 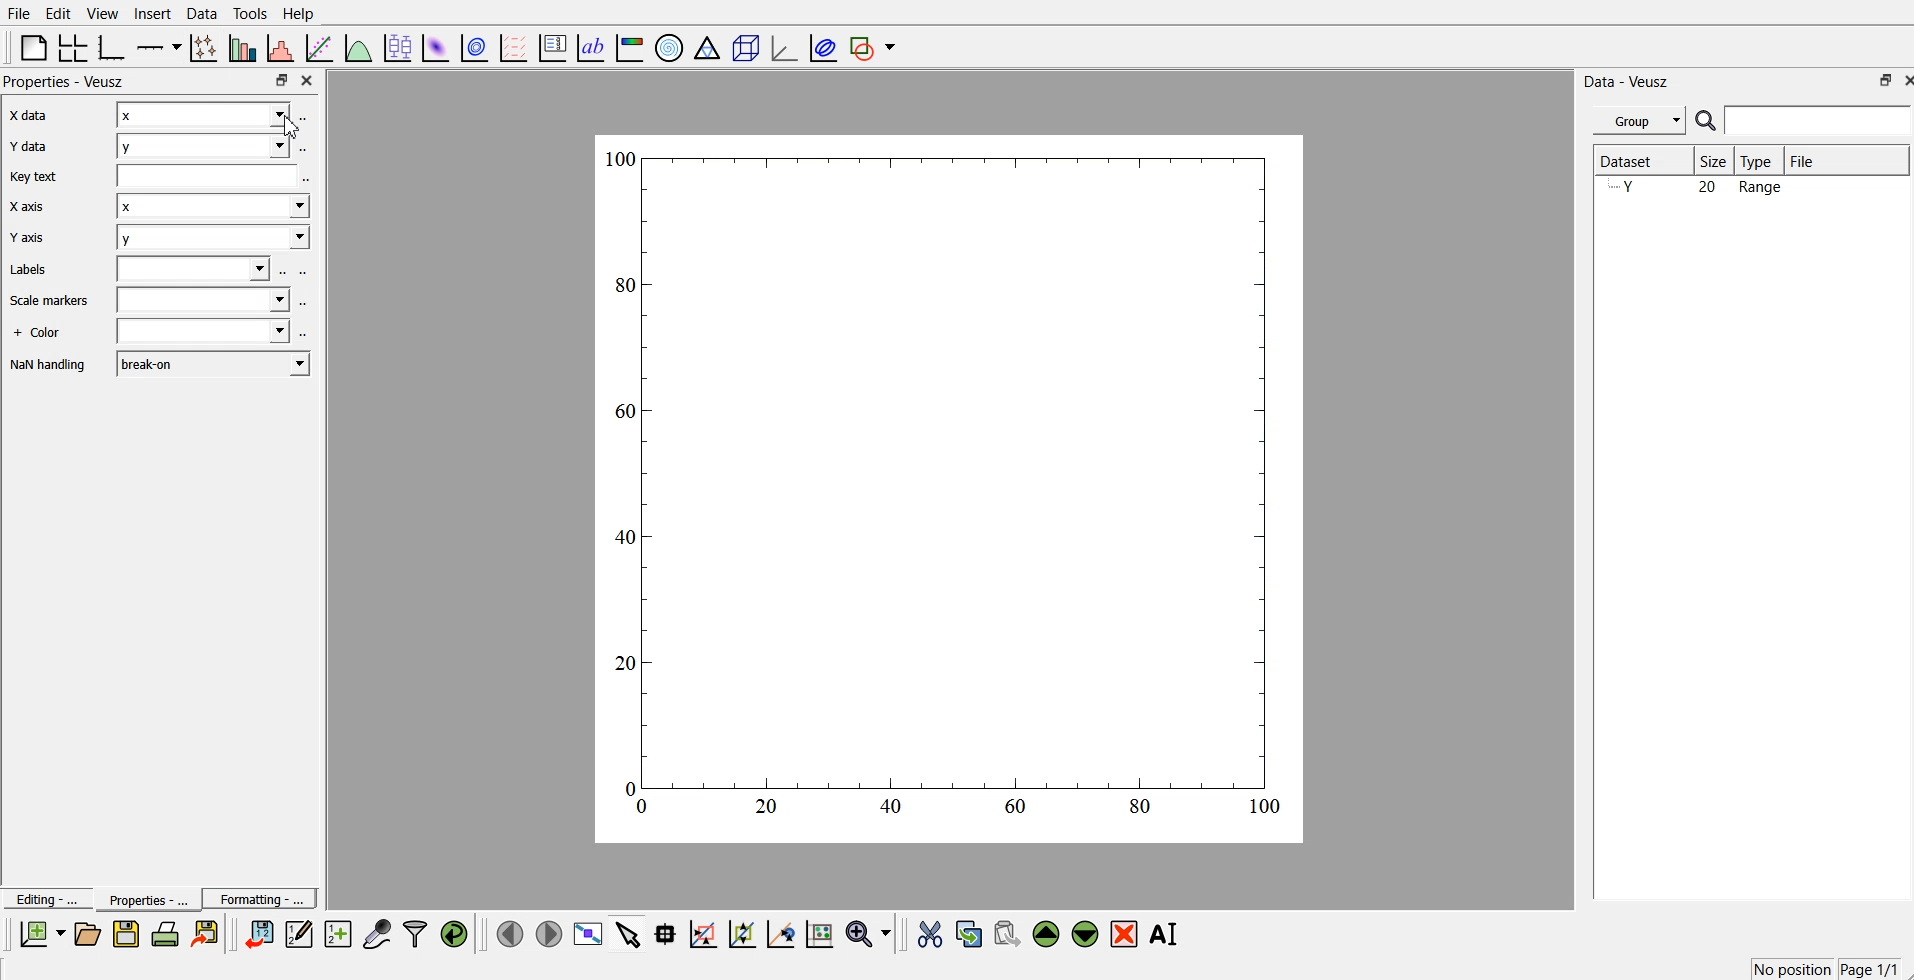 What do you see at coordinates (704, 932) in the screenshot?
I see `click to draw rectangle` at bounding box center [704, 932].